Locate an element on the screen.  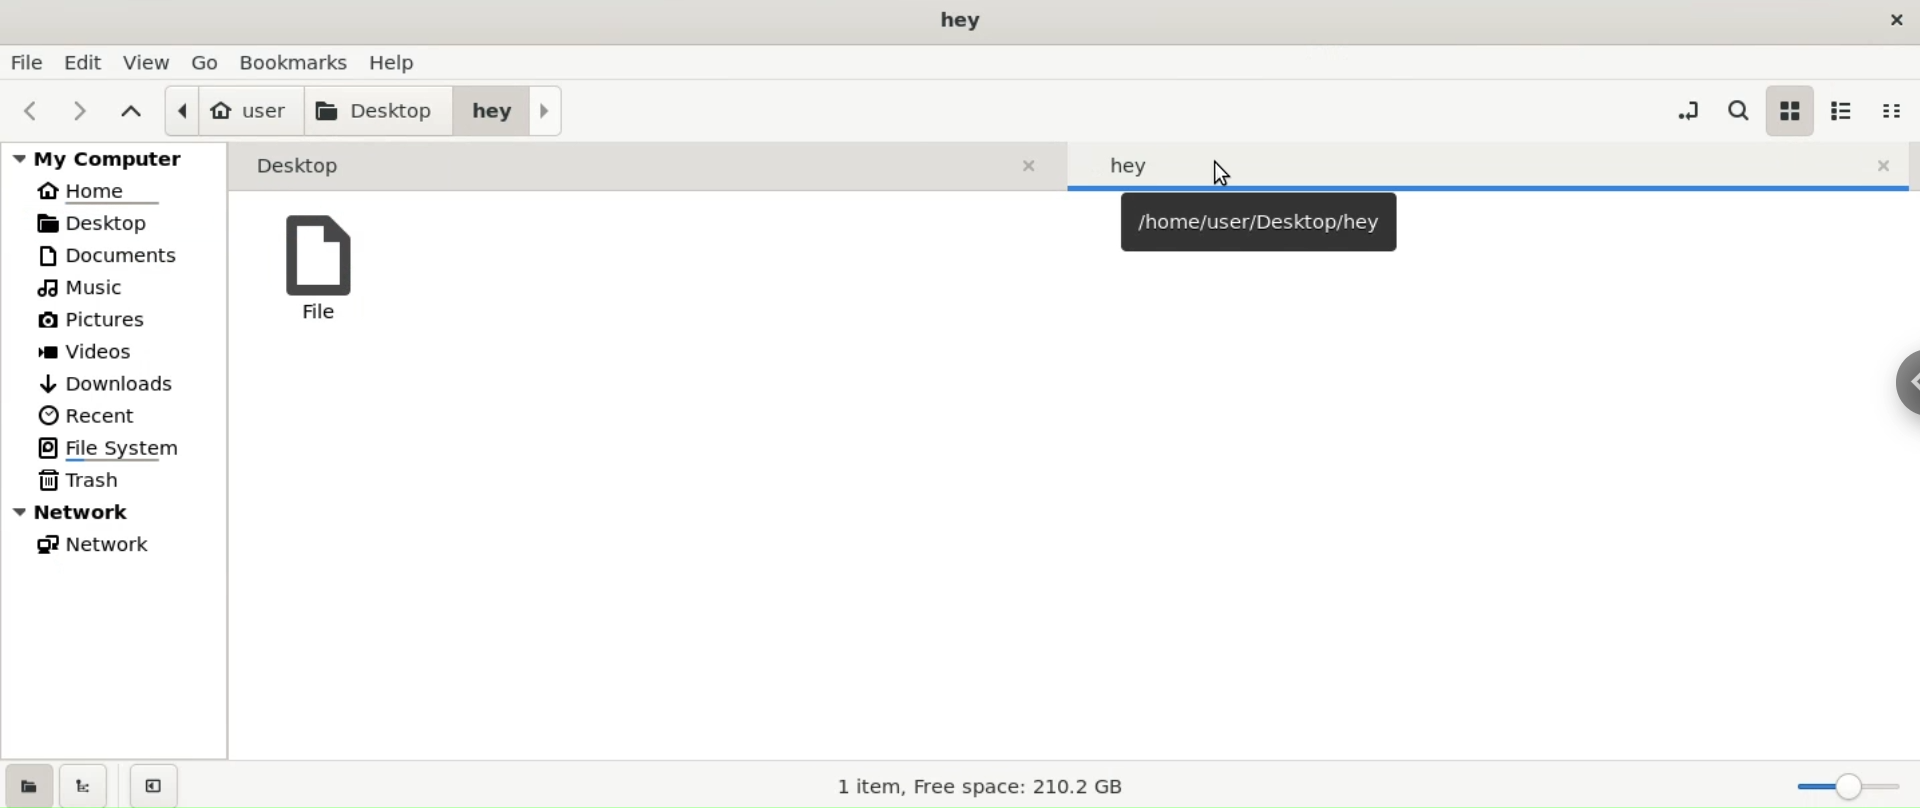
file is located at coordinates (325, 273).